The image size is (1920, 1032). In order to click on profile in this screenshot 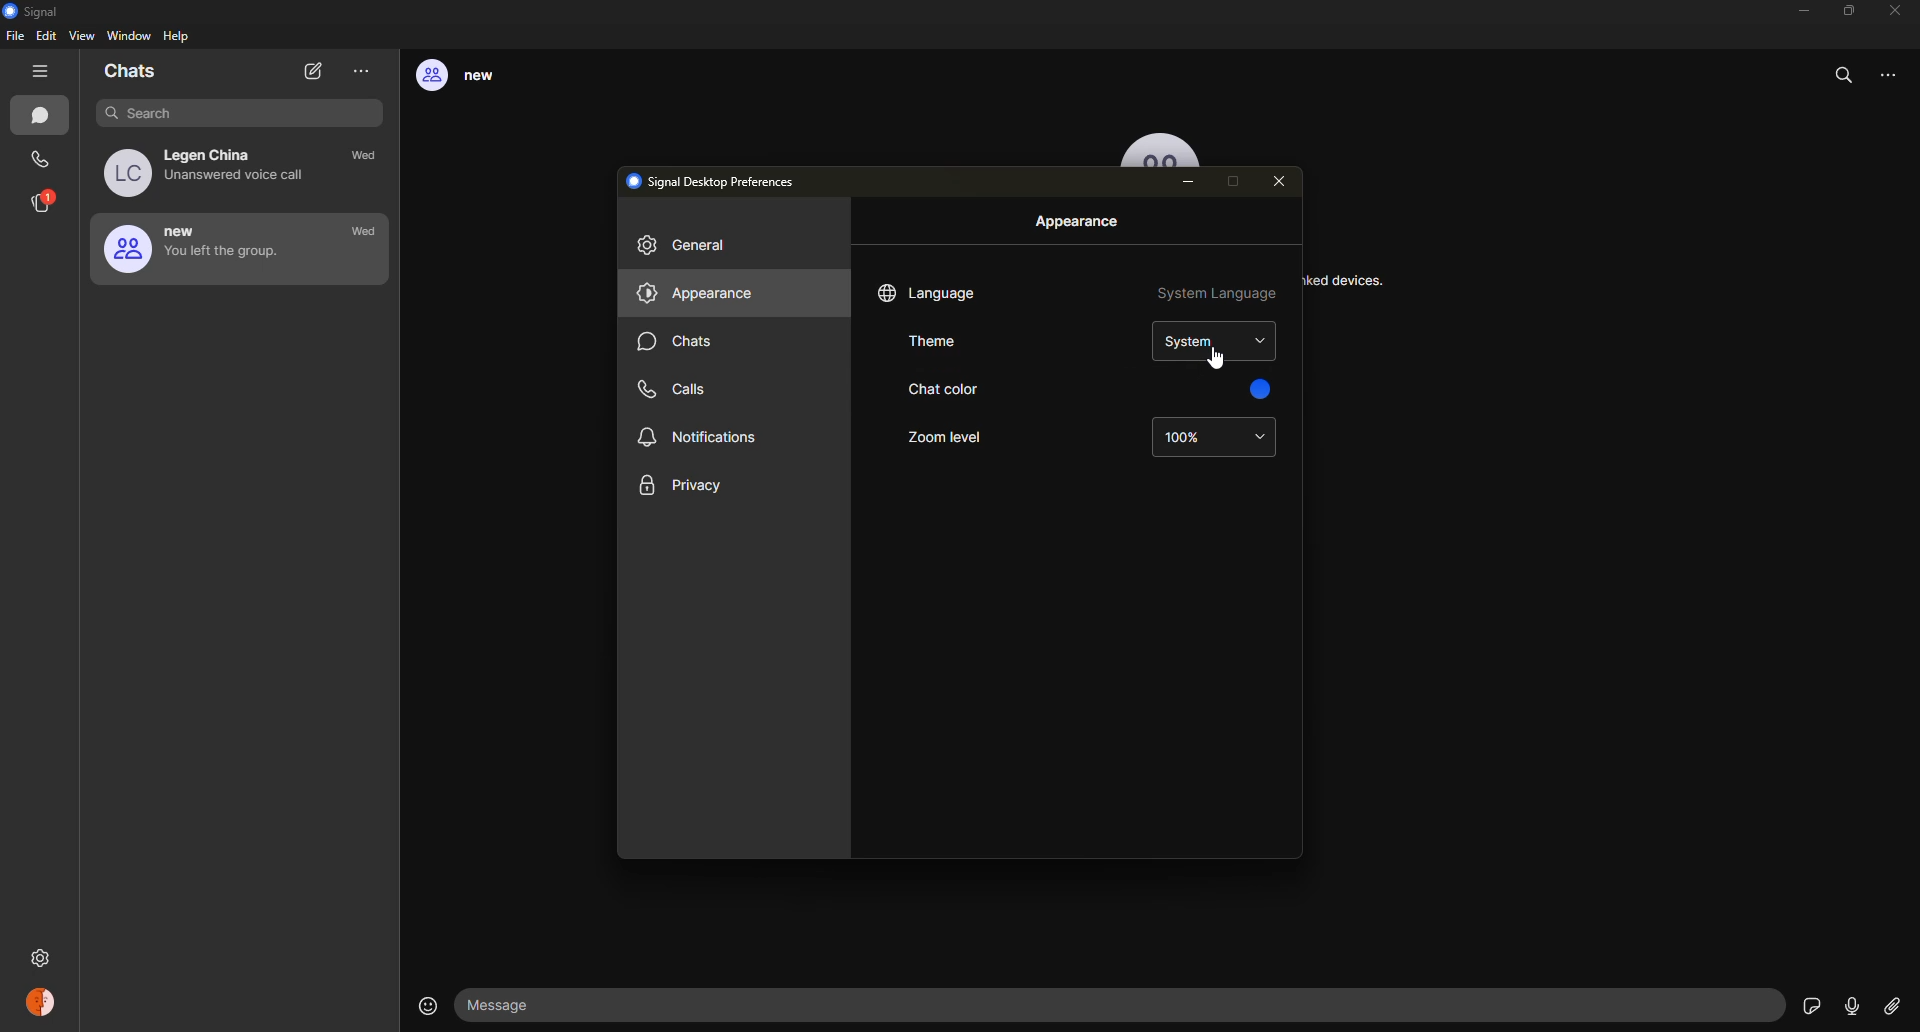, I will do `click(43, 1005)`.